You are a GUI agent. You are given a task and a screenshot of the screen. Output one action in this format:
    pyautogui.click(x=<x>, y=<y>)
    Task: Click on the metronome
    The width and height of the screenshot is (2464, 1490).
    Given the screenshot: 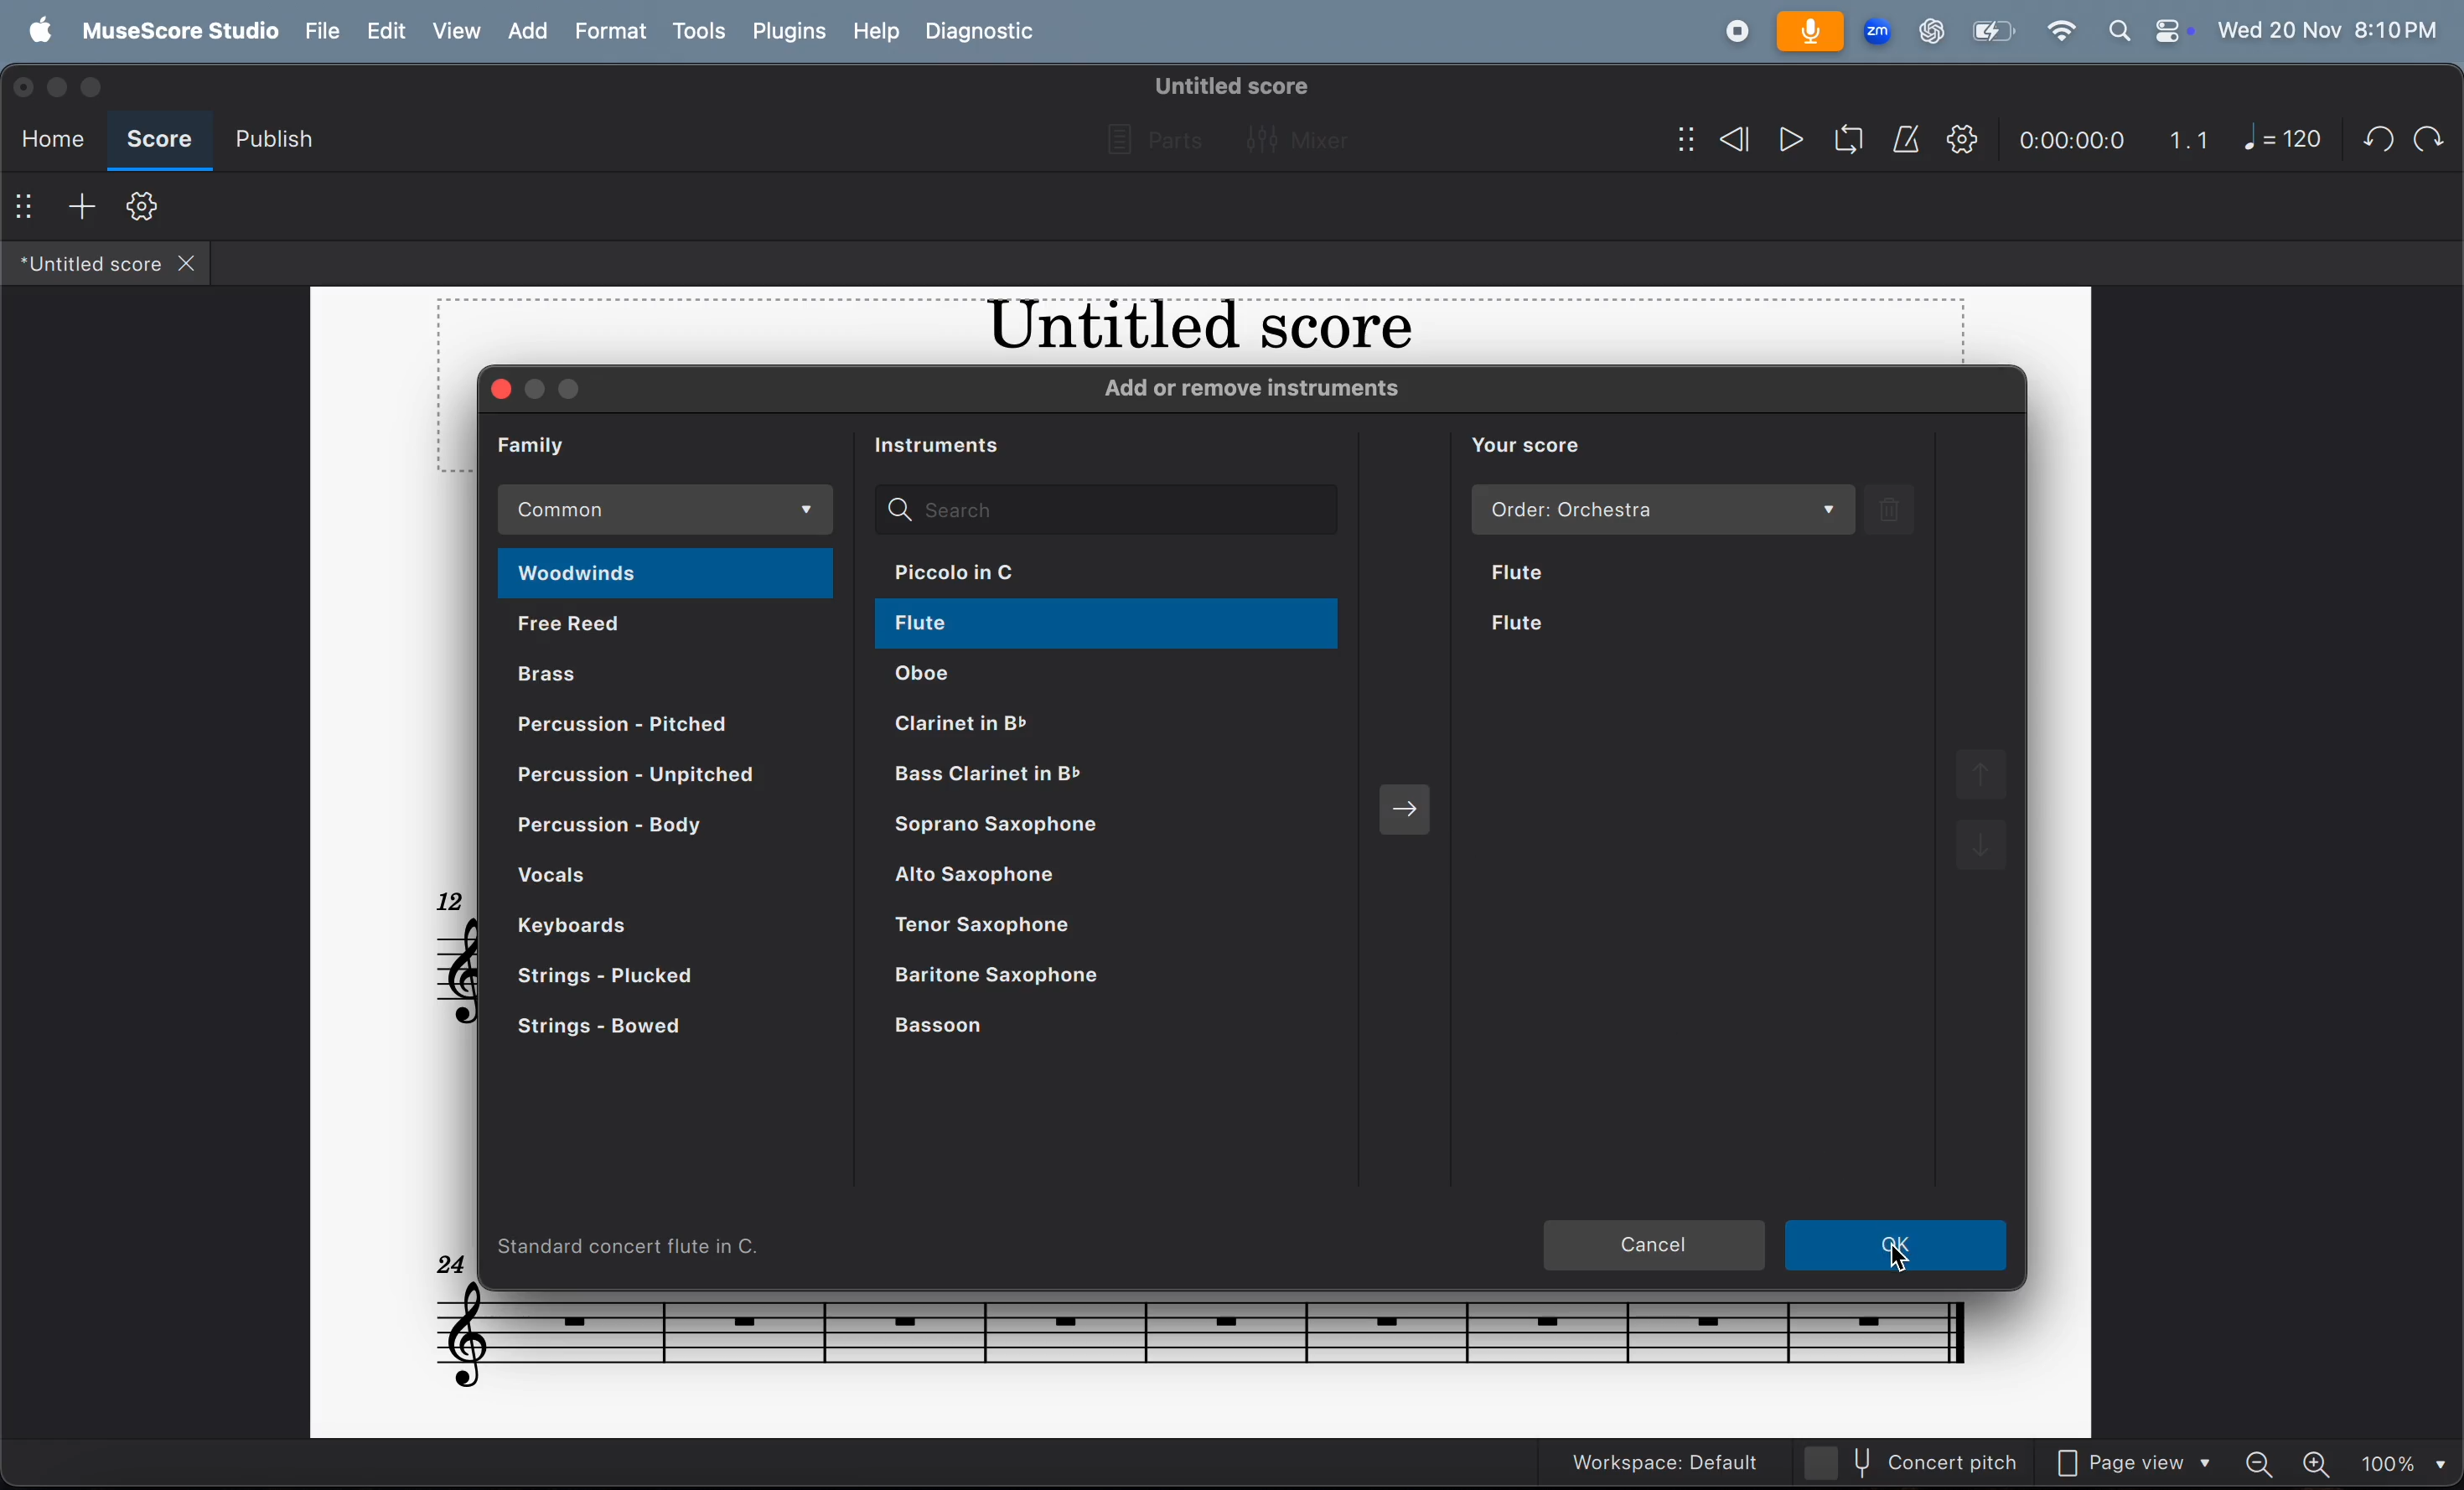 What is the action you would take?
    pyautogui.click(x=1907, y=140)
    